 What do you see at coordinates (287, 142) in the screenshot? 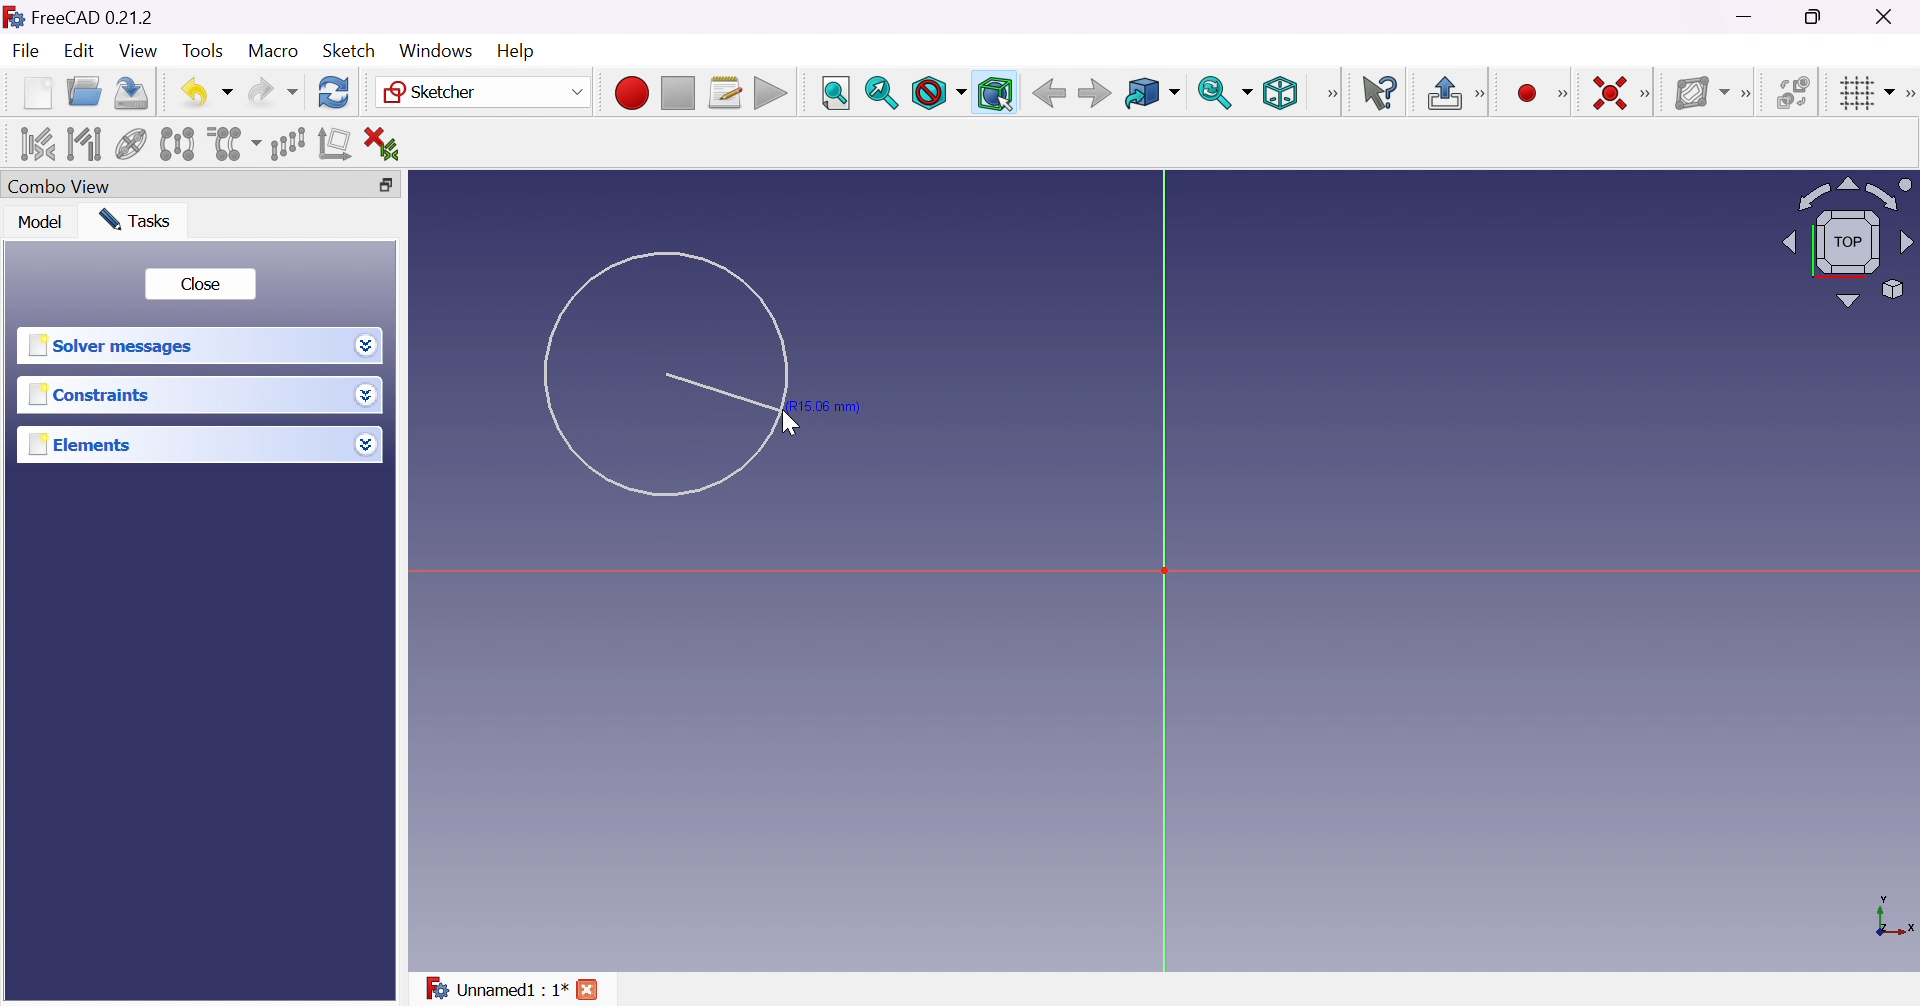
I see `Rectangular array` at bounding box center [287, 142].